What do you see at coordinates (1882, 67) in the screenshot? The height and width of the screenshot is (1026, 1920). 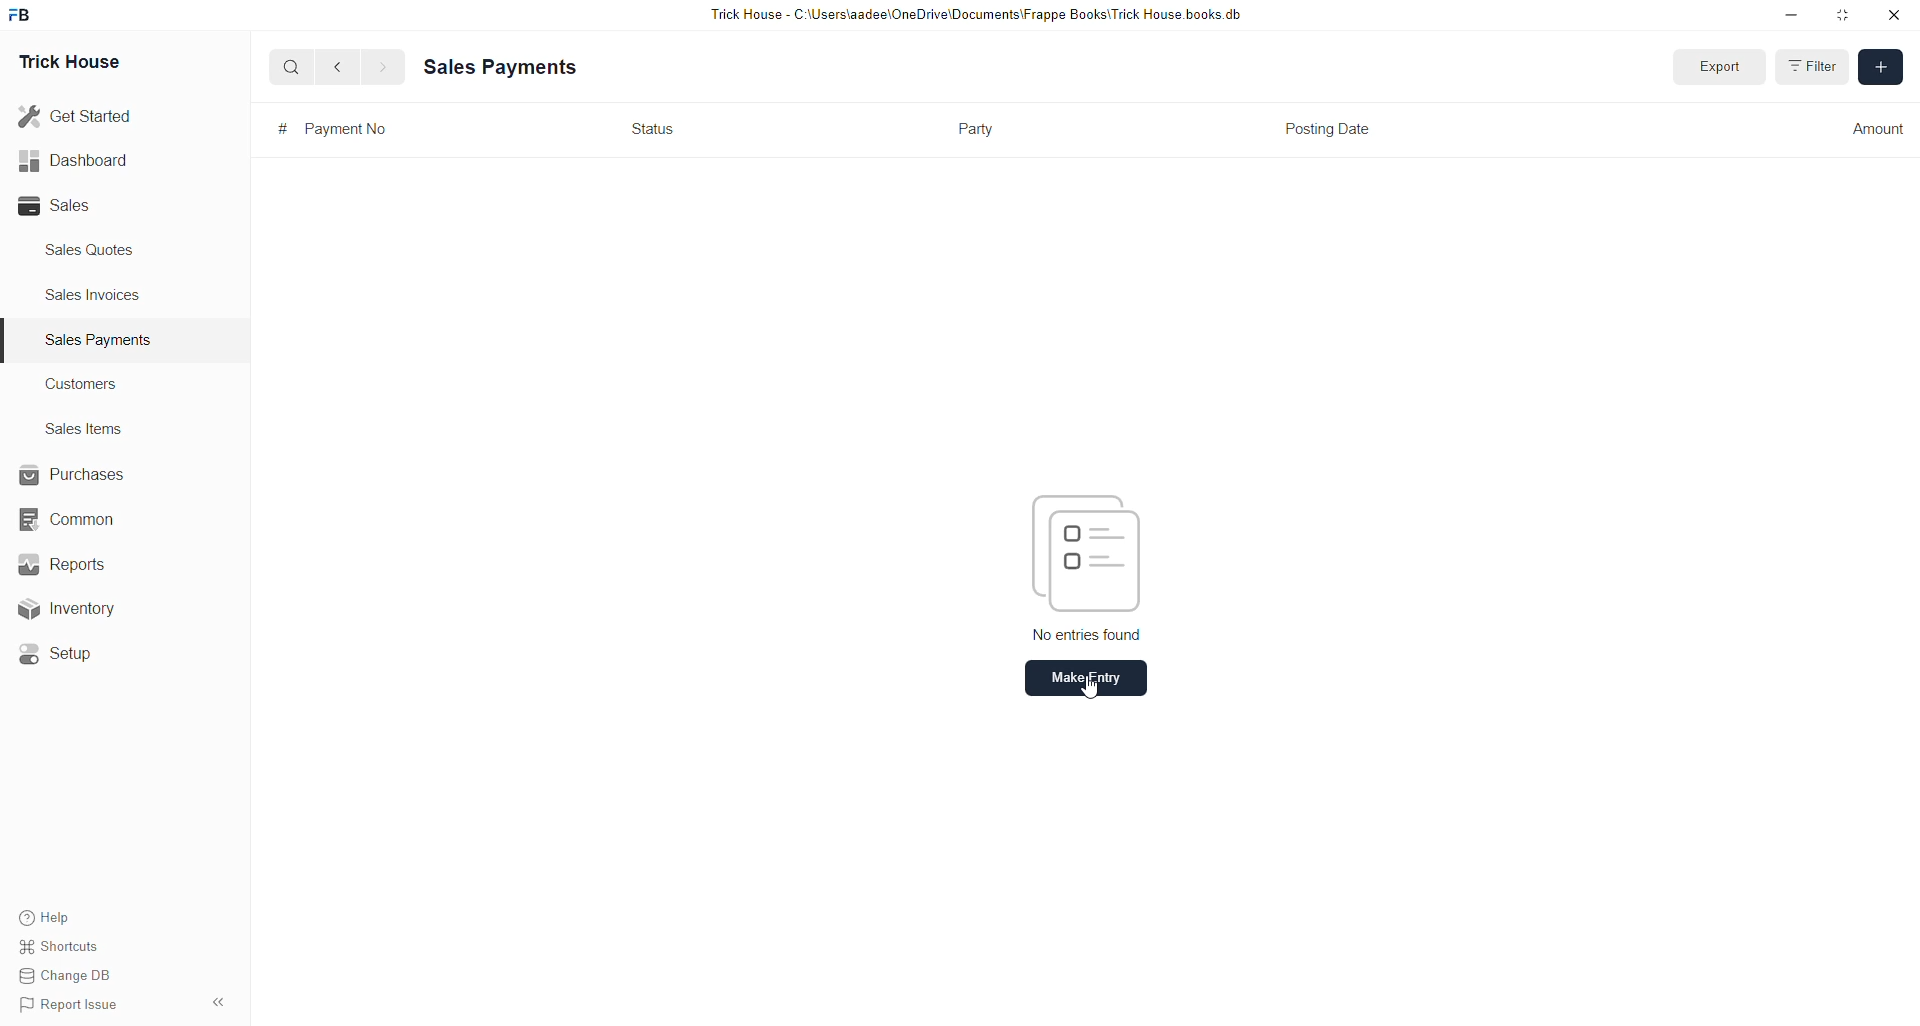 I see `Add Invoice` at bounding box center [1882, 67].